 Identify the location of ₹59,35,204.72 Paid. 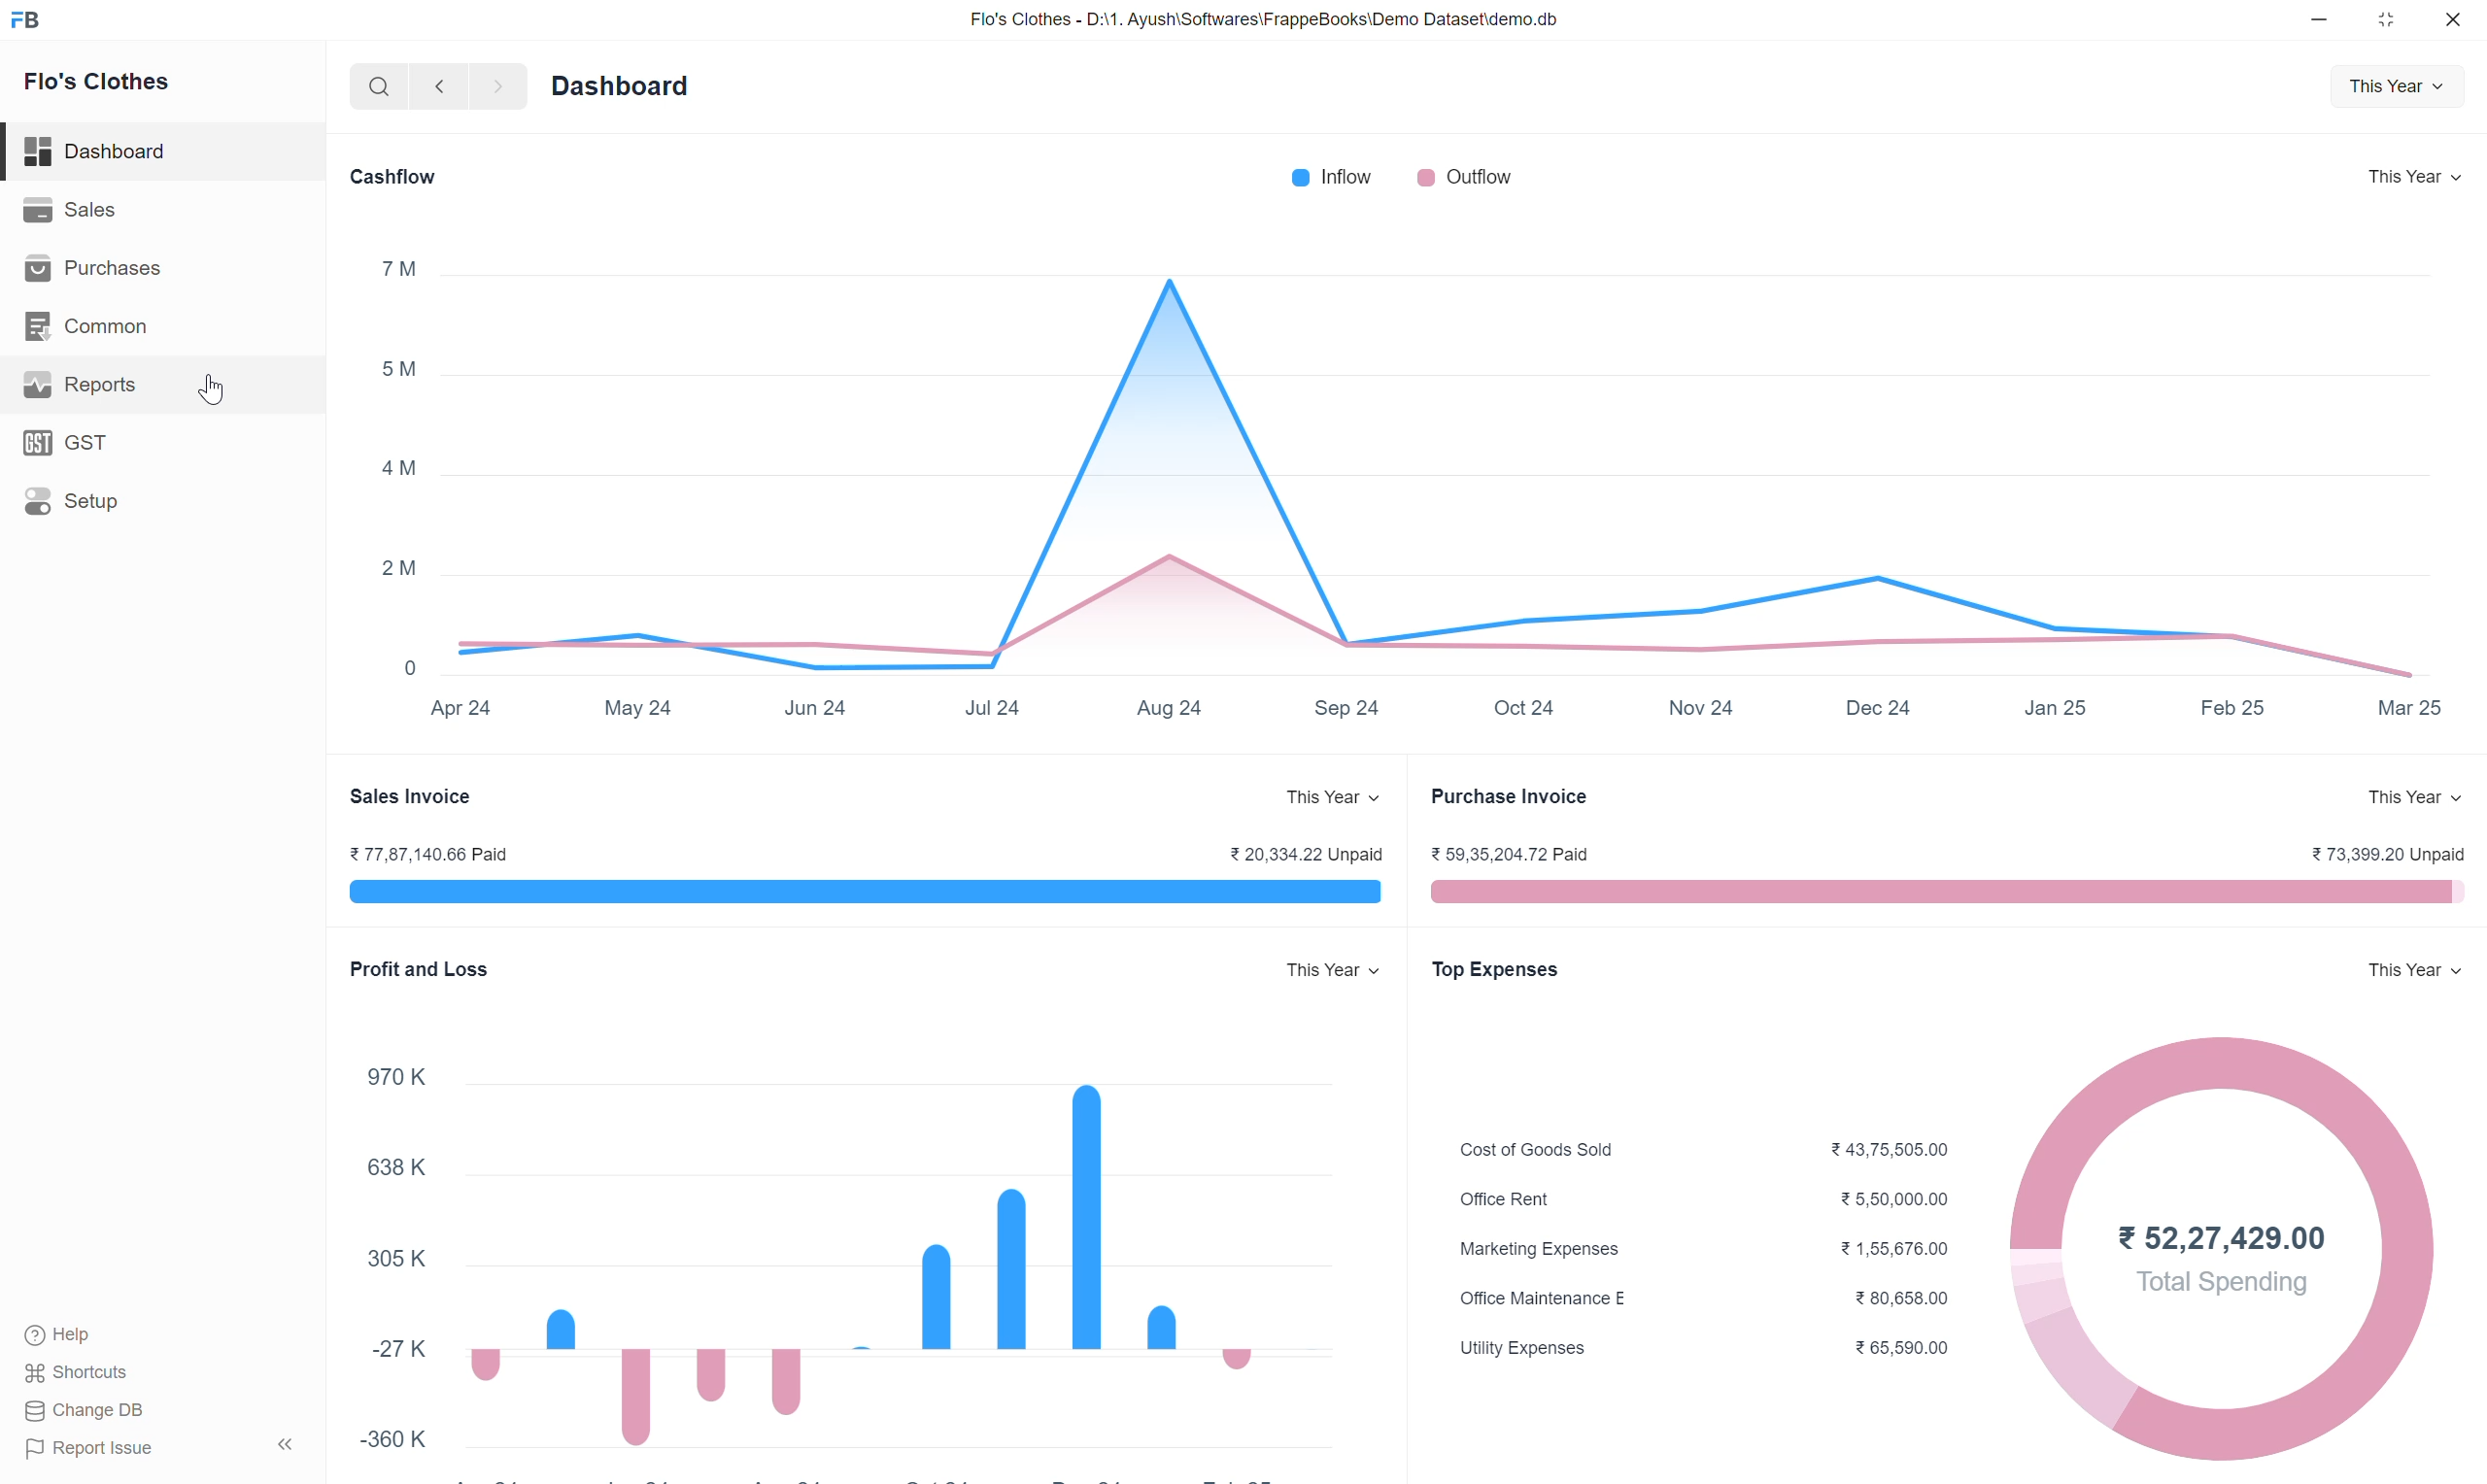
(1512, 855).